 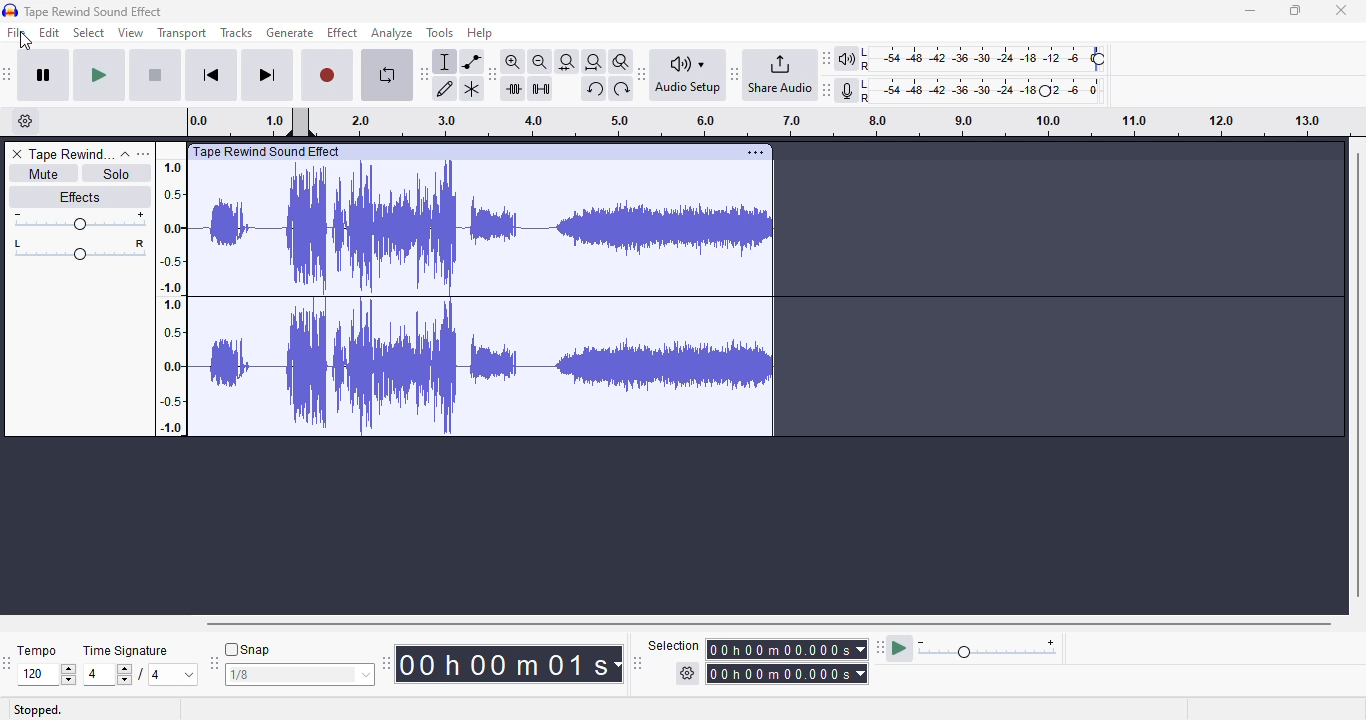 What do you see at coordinates (541, 91) in the screenshot?
I see `silence audio selection` at bounding box center [541, 91].